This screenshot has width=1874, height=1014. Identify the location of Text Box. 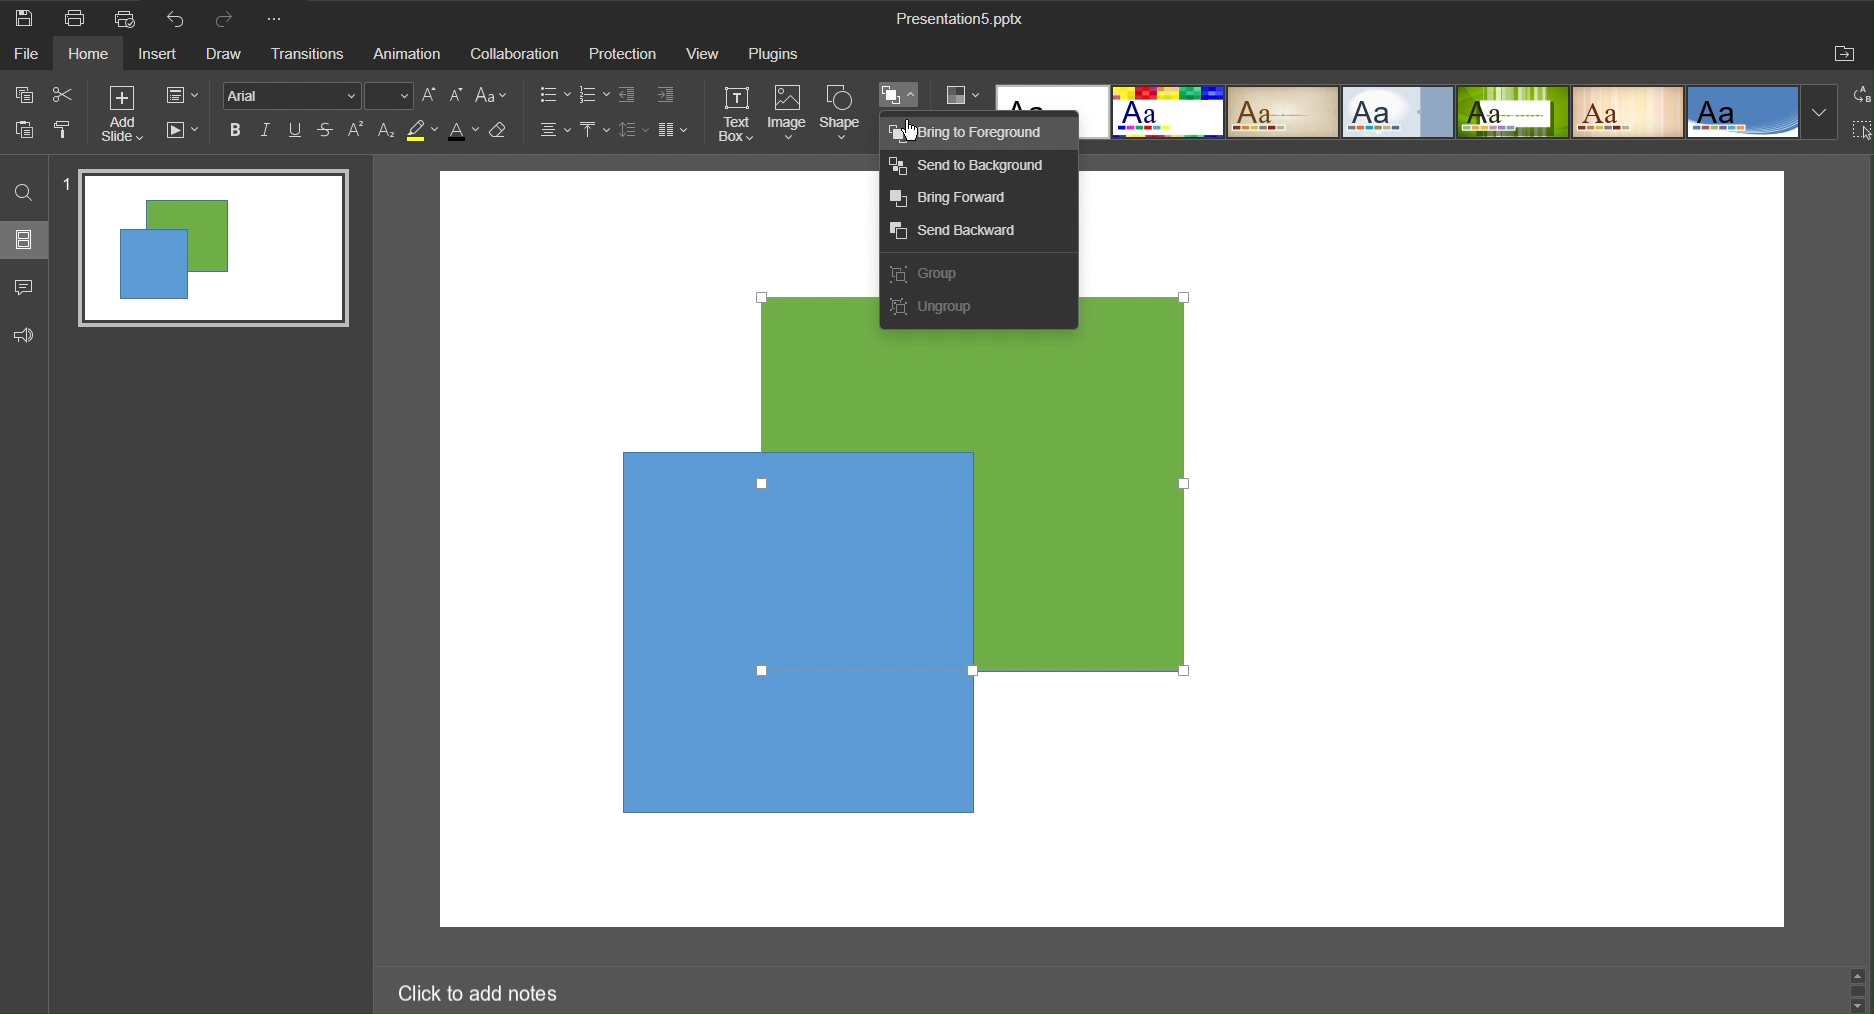
(732, 113).